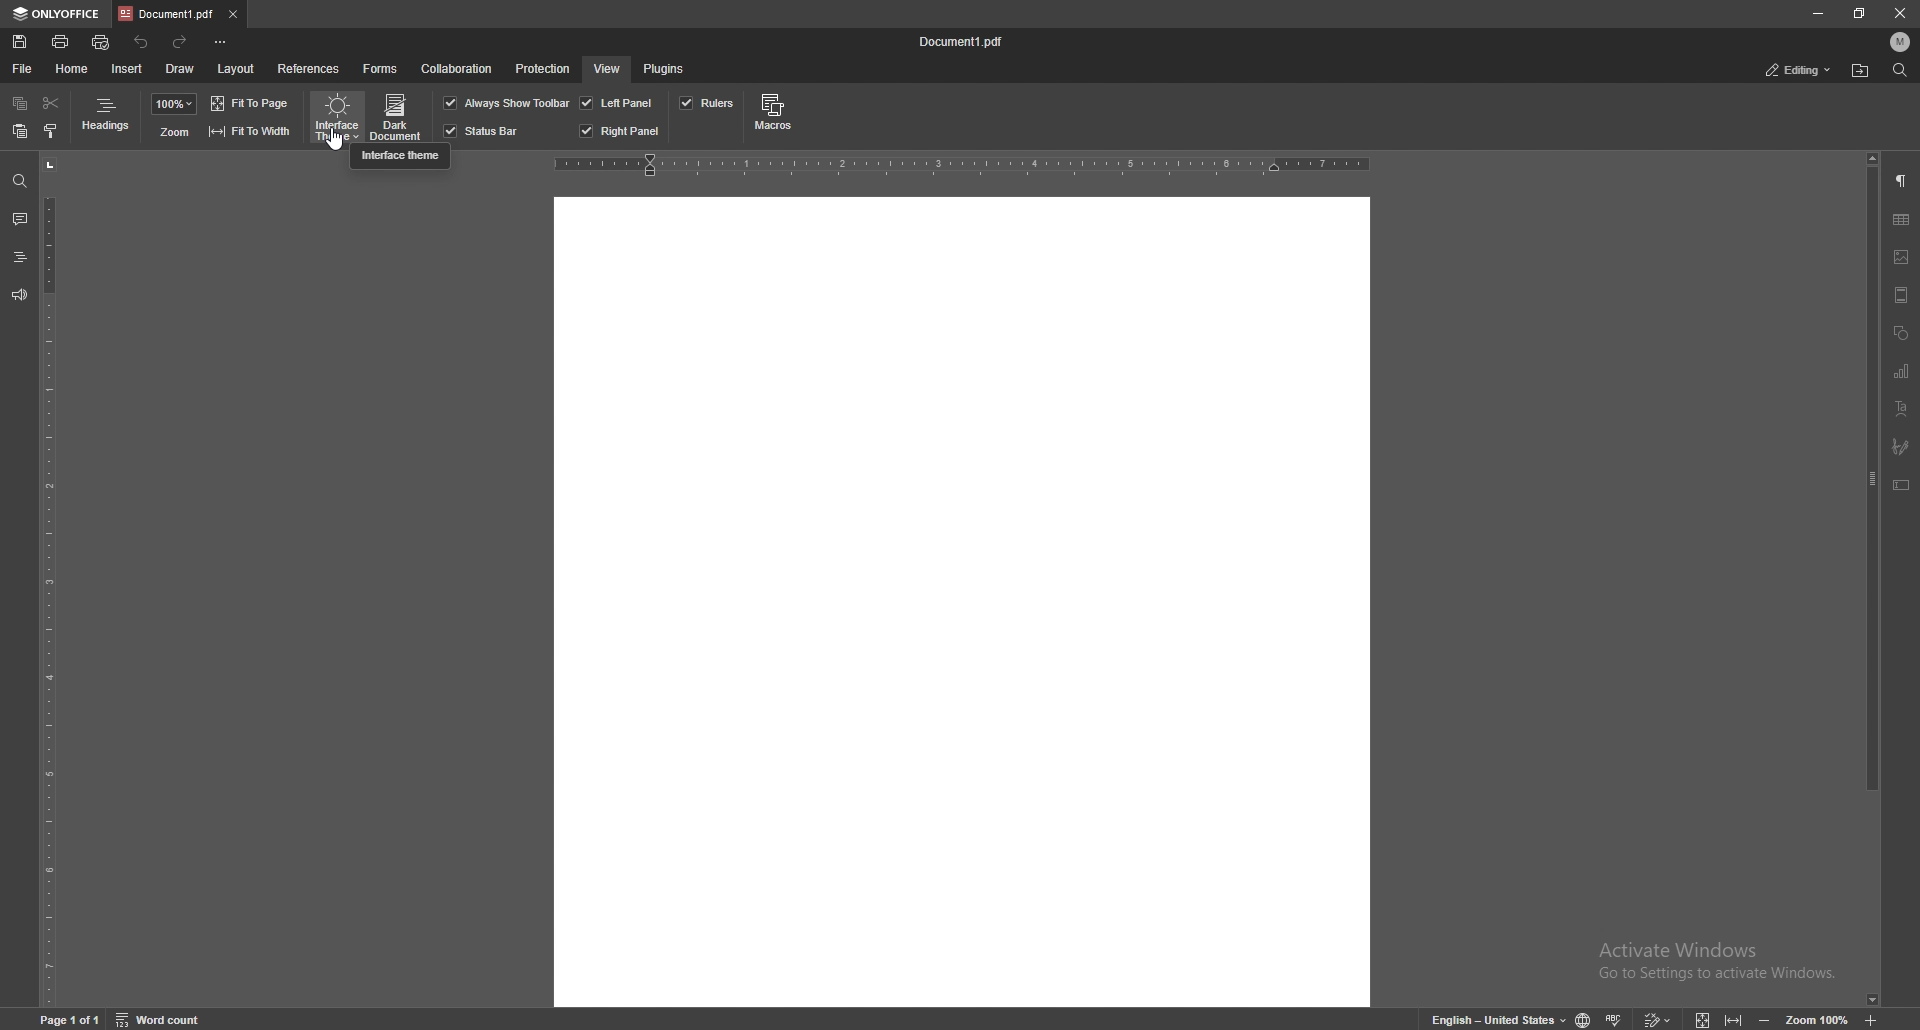 This screenshot has width=1920, height=1030. Describe the element at coordinates (457, 69) in the screenshot. I see `collaboration` at that location.